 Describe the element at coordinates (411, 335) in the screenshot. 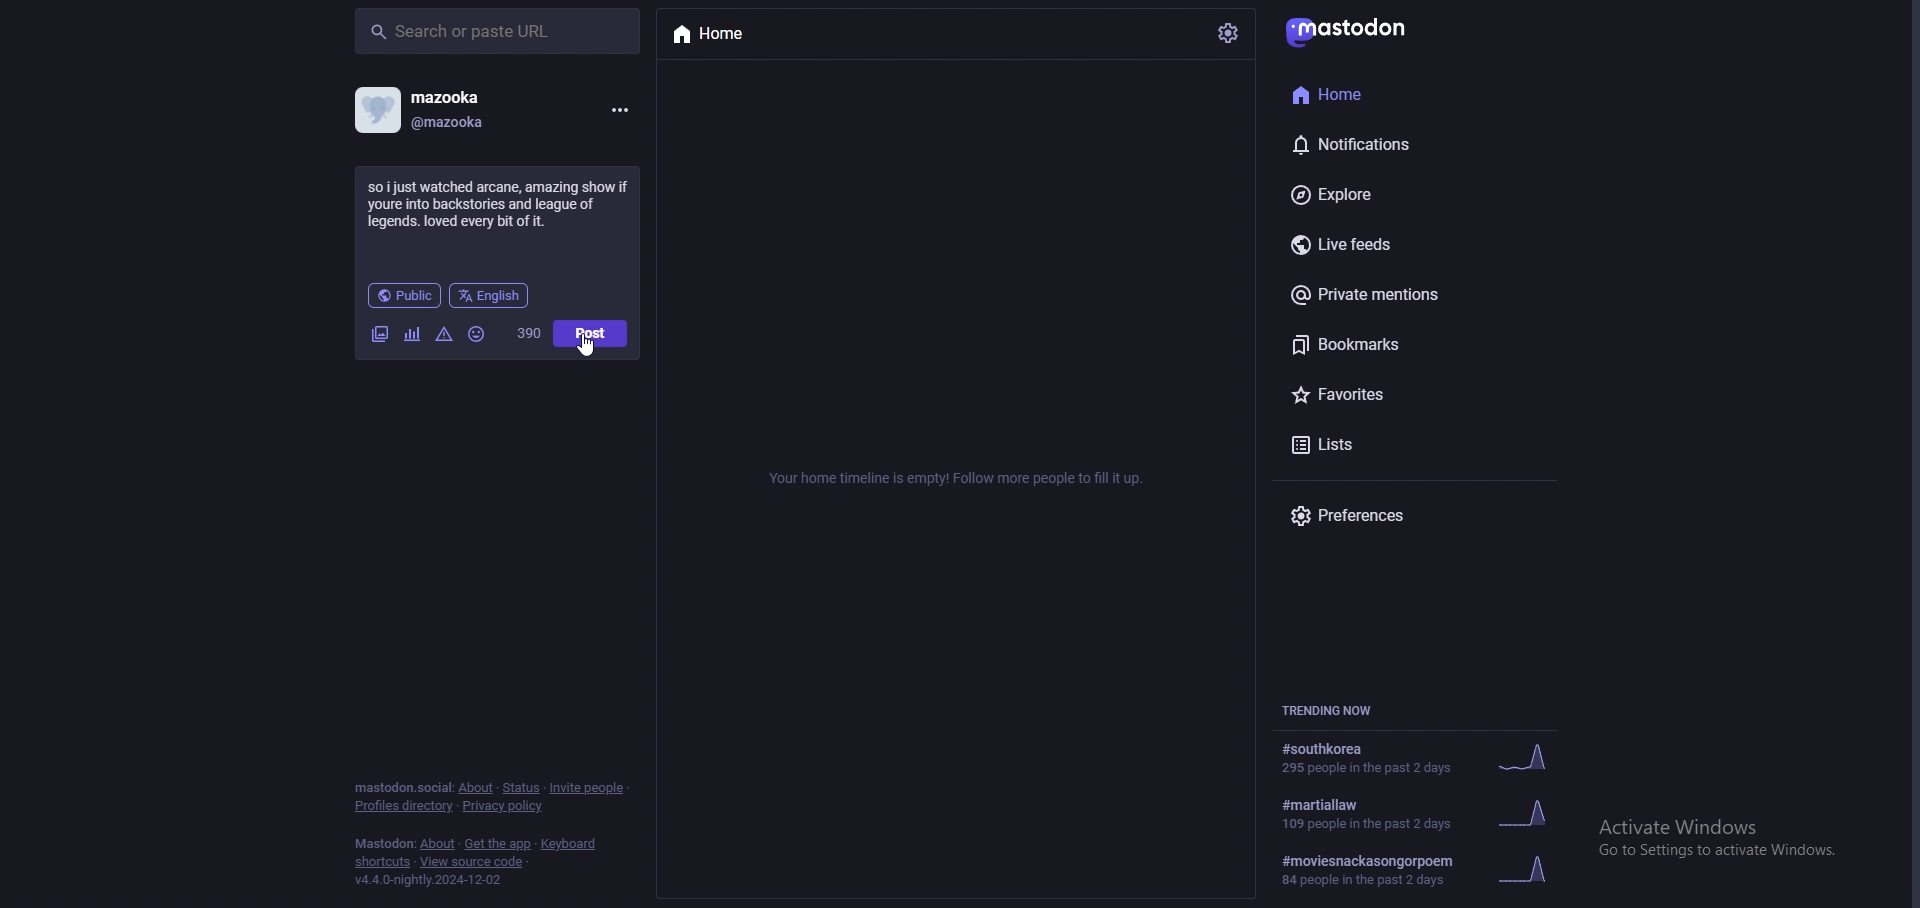

I see `polls` at that location.